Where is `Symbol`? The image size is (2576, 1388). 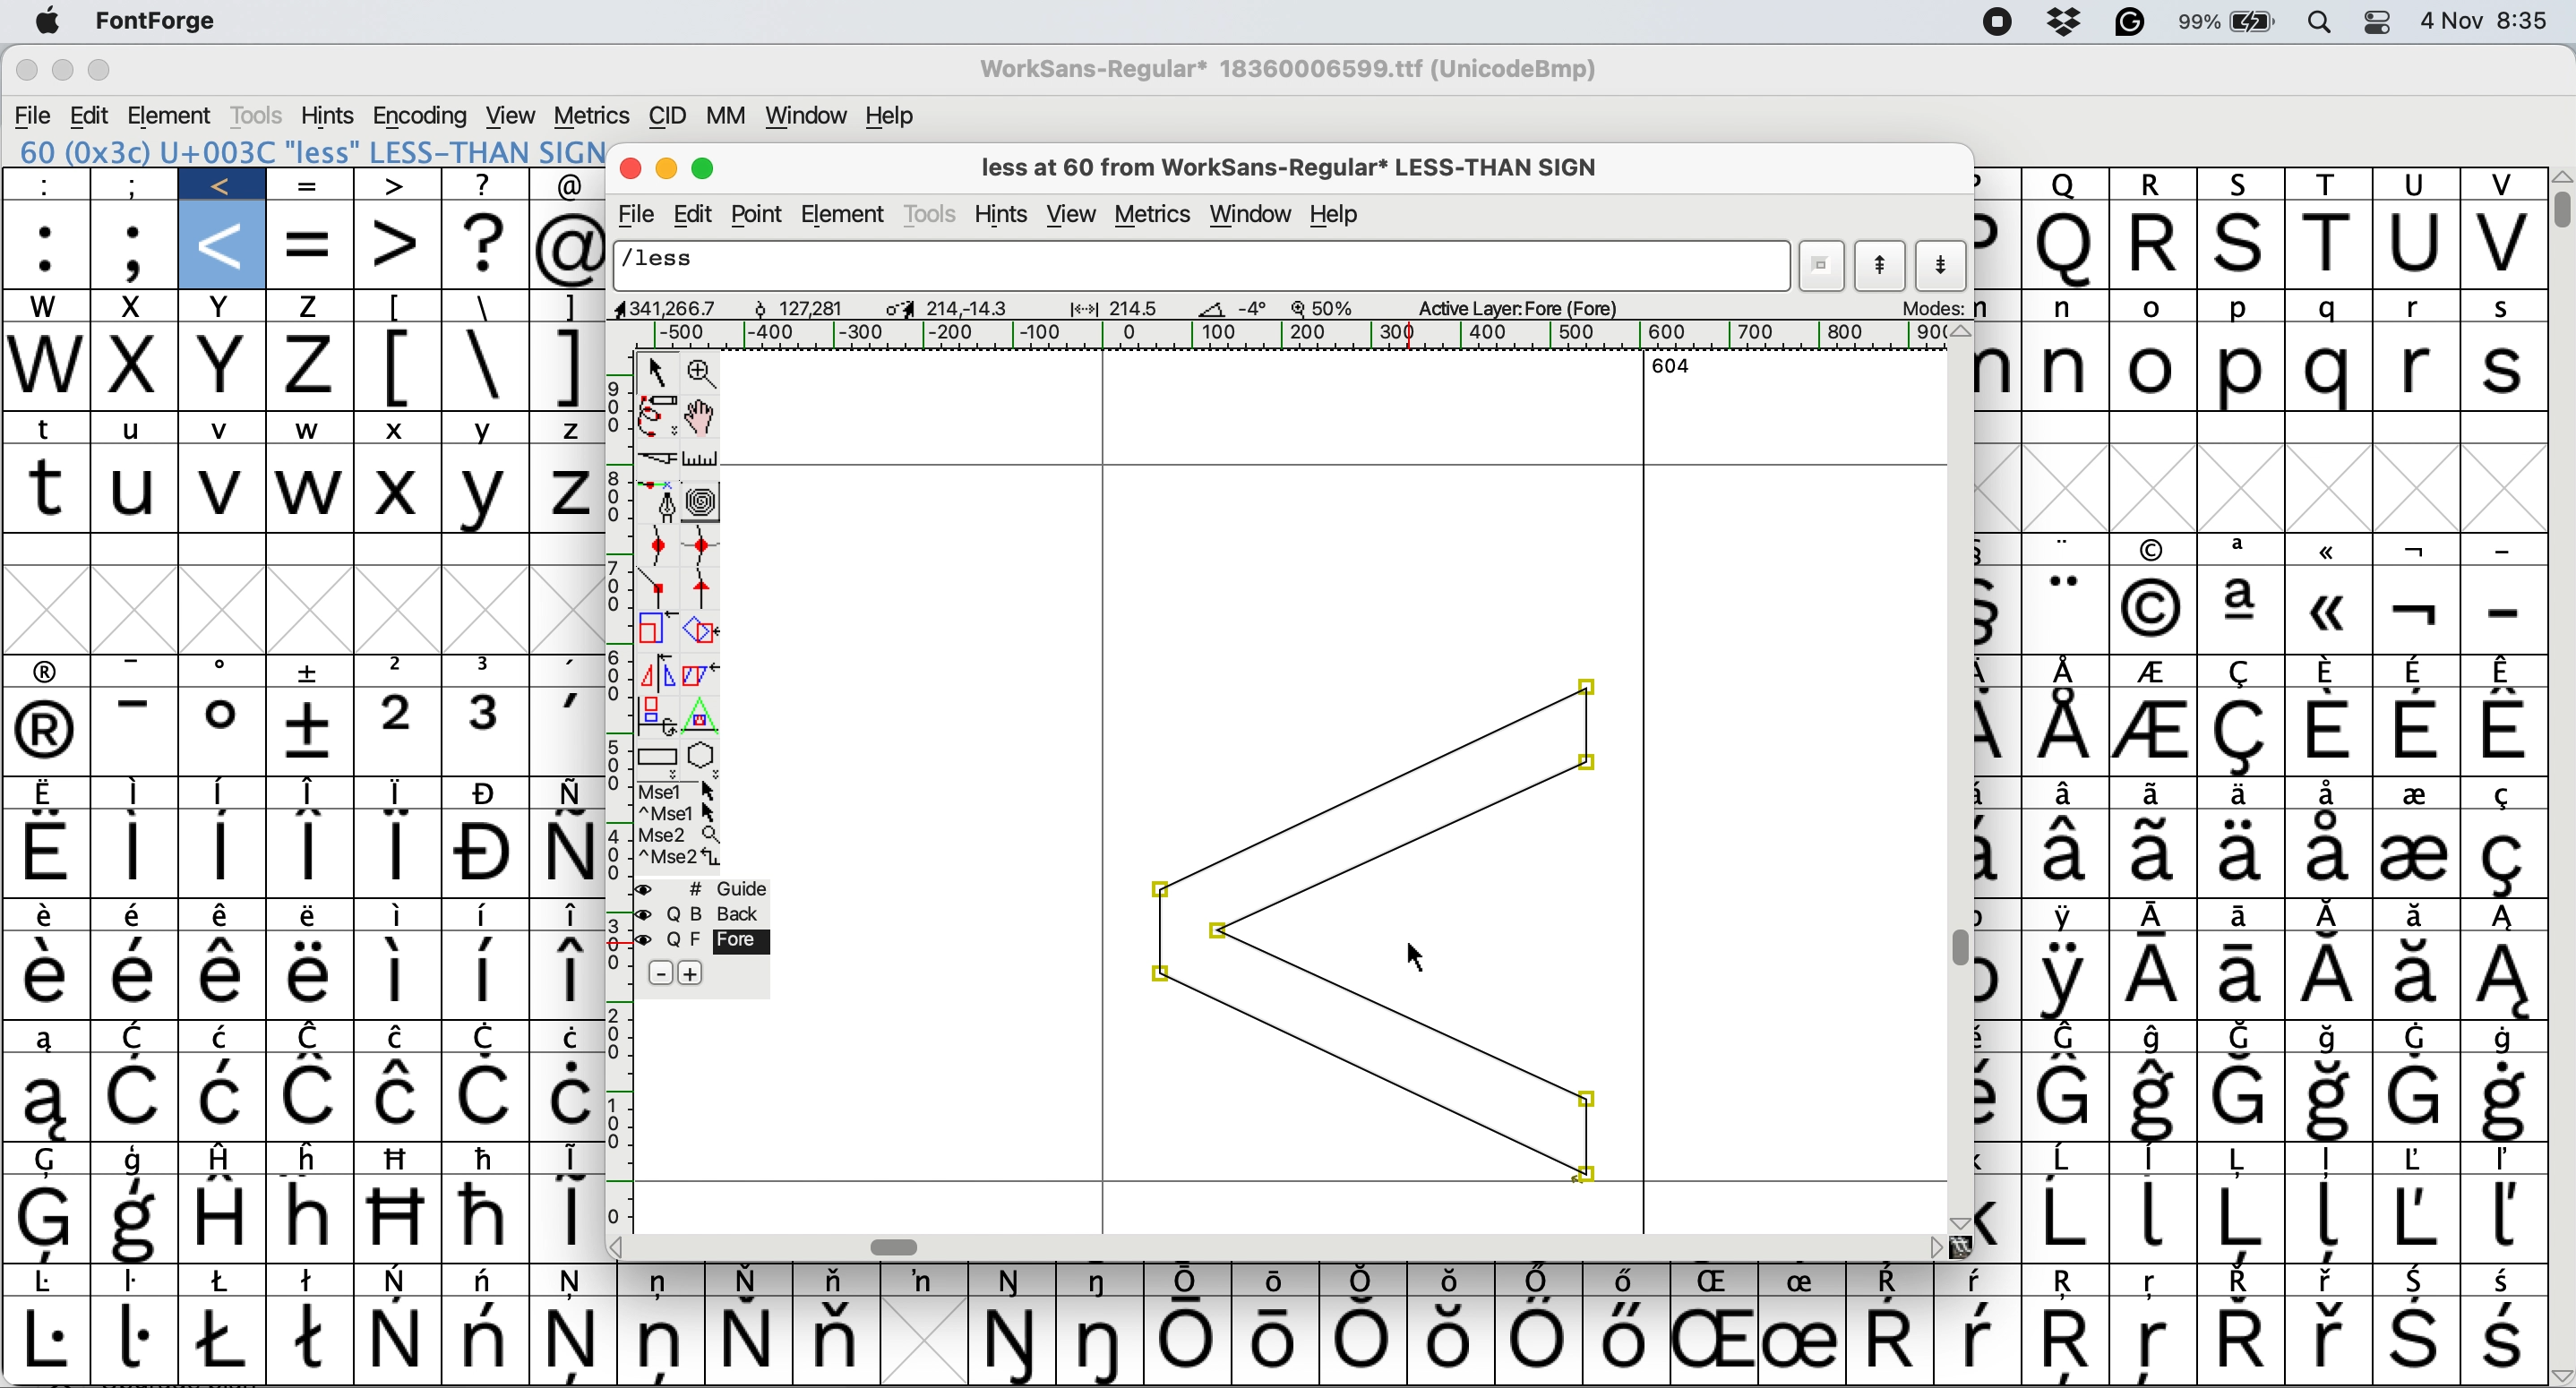 Symbol is located at coordinates (577, 1282).